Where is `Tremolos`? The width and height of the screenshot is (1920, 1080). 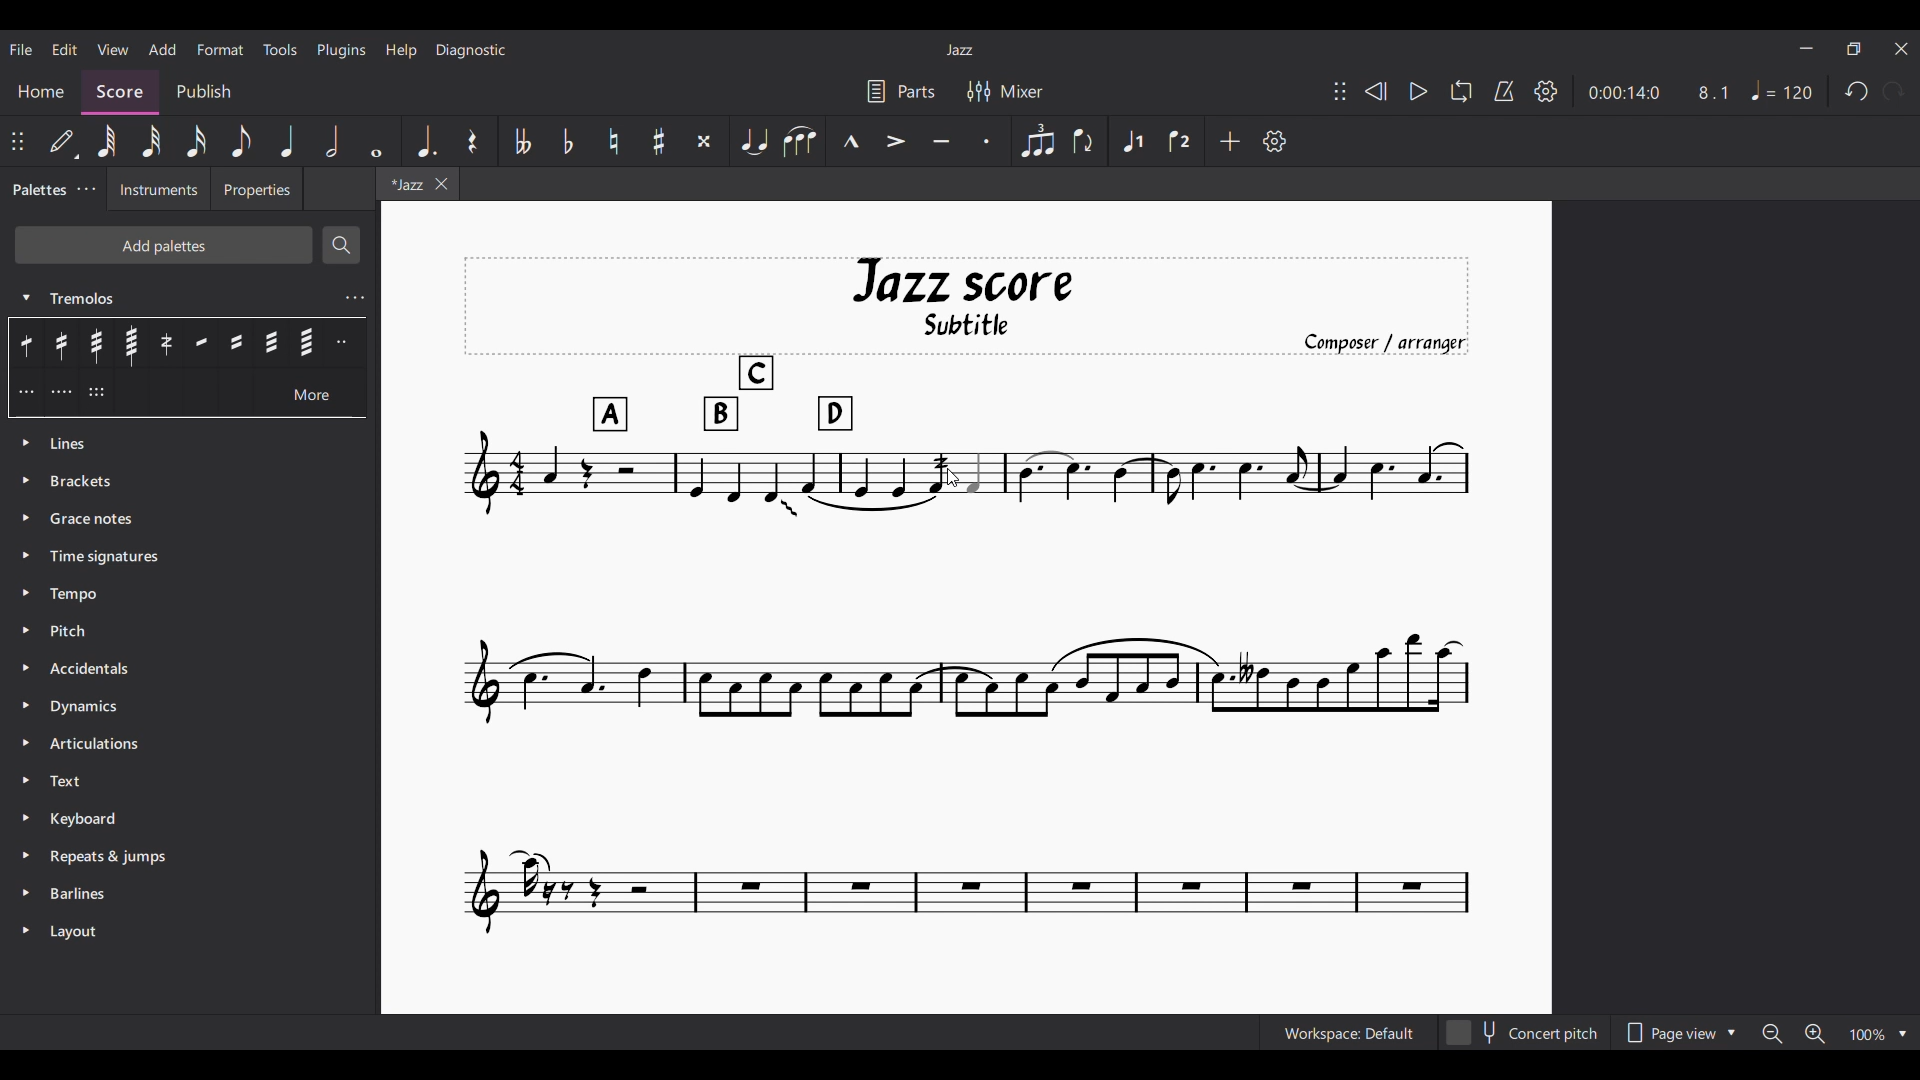 Tremolos is located at coordinates (173, 296).